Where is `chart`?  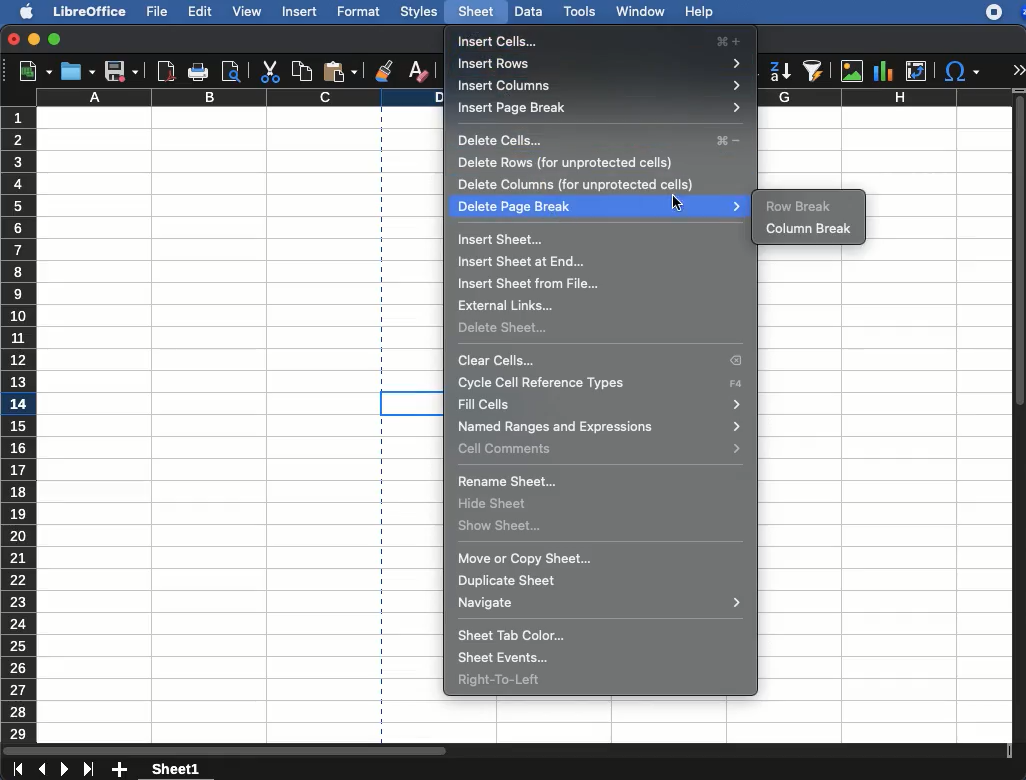 chart is located at coordinates (884, 72).